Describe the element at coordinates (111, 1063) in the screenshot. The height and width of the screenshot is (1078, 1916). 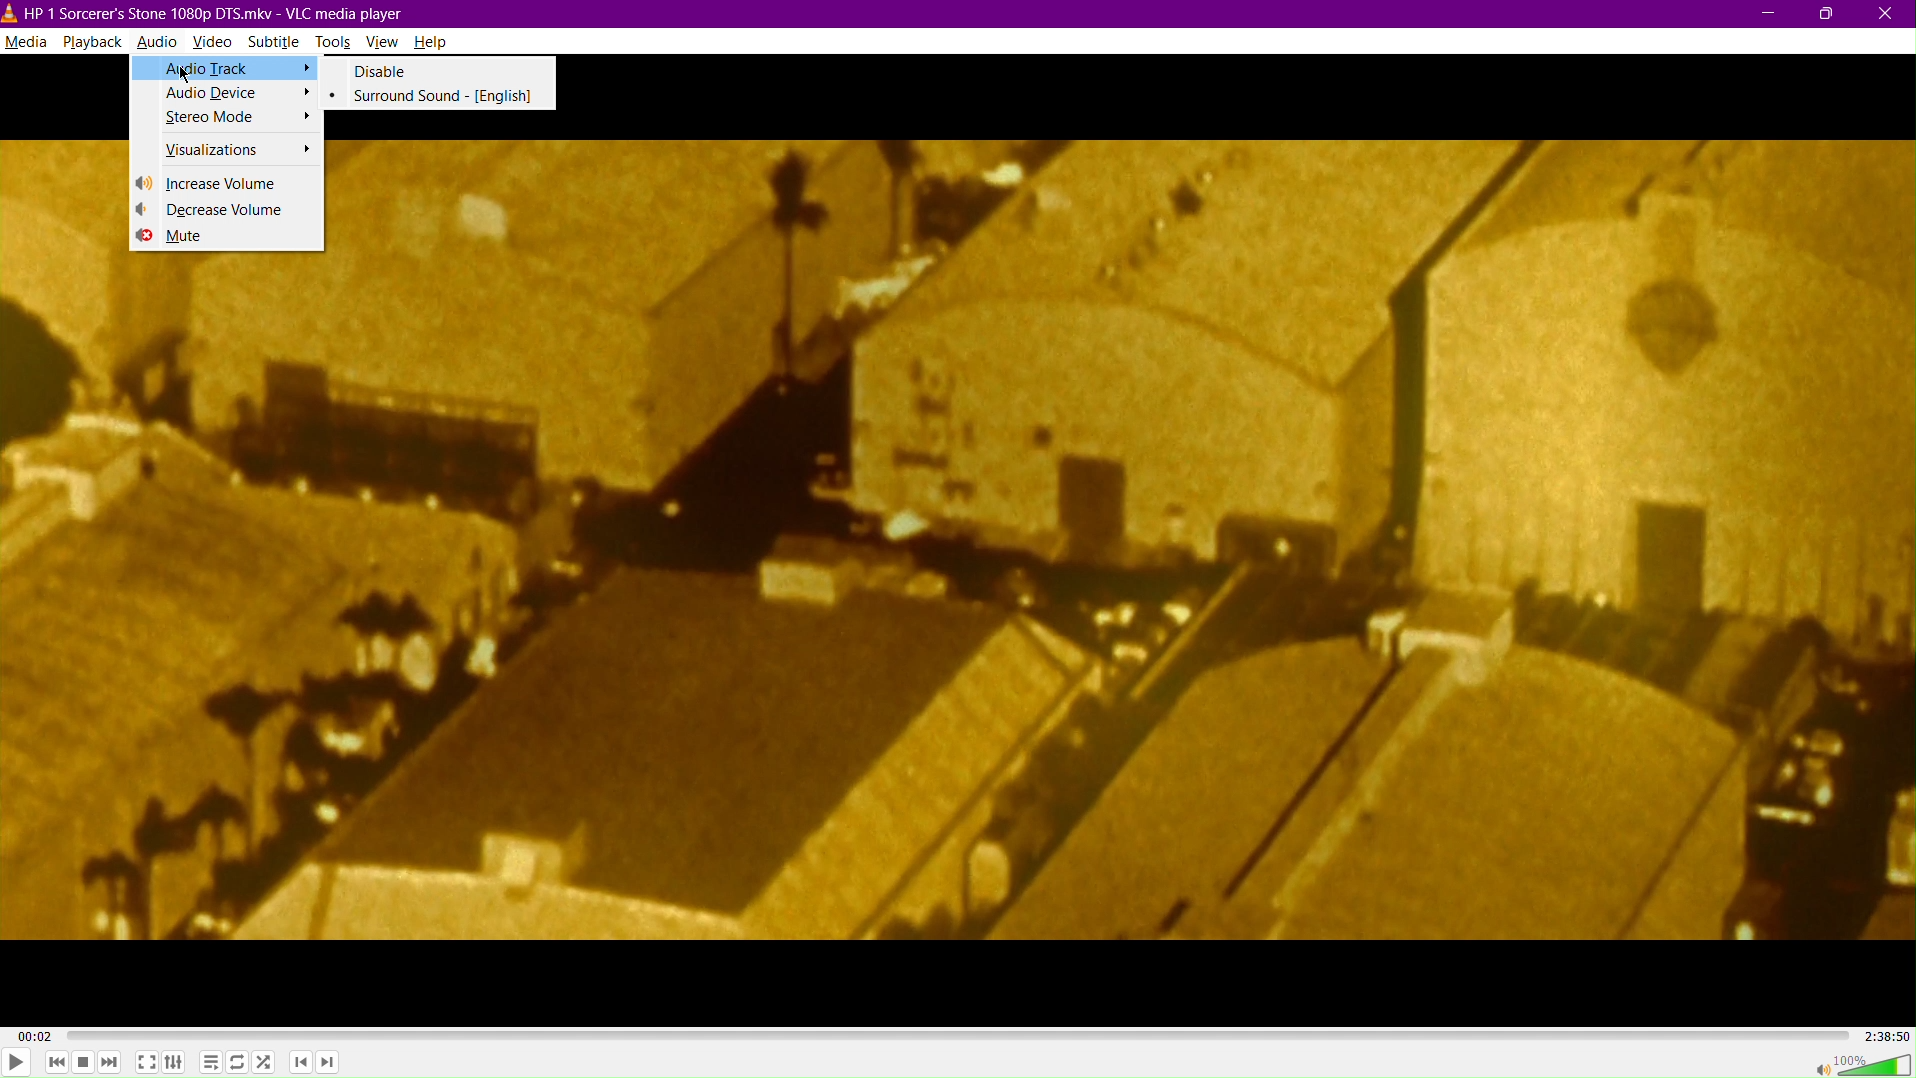
I see `Skip Forward` at that location.